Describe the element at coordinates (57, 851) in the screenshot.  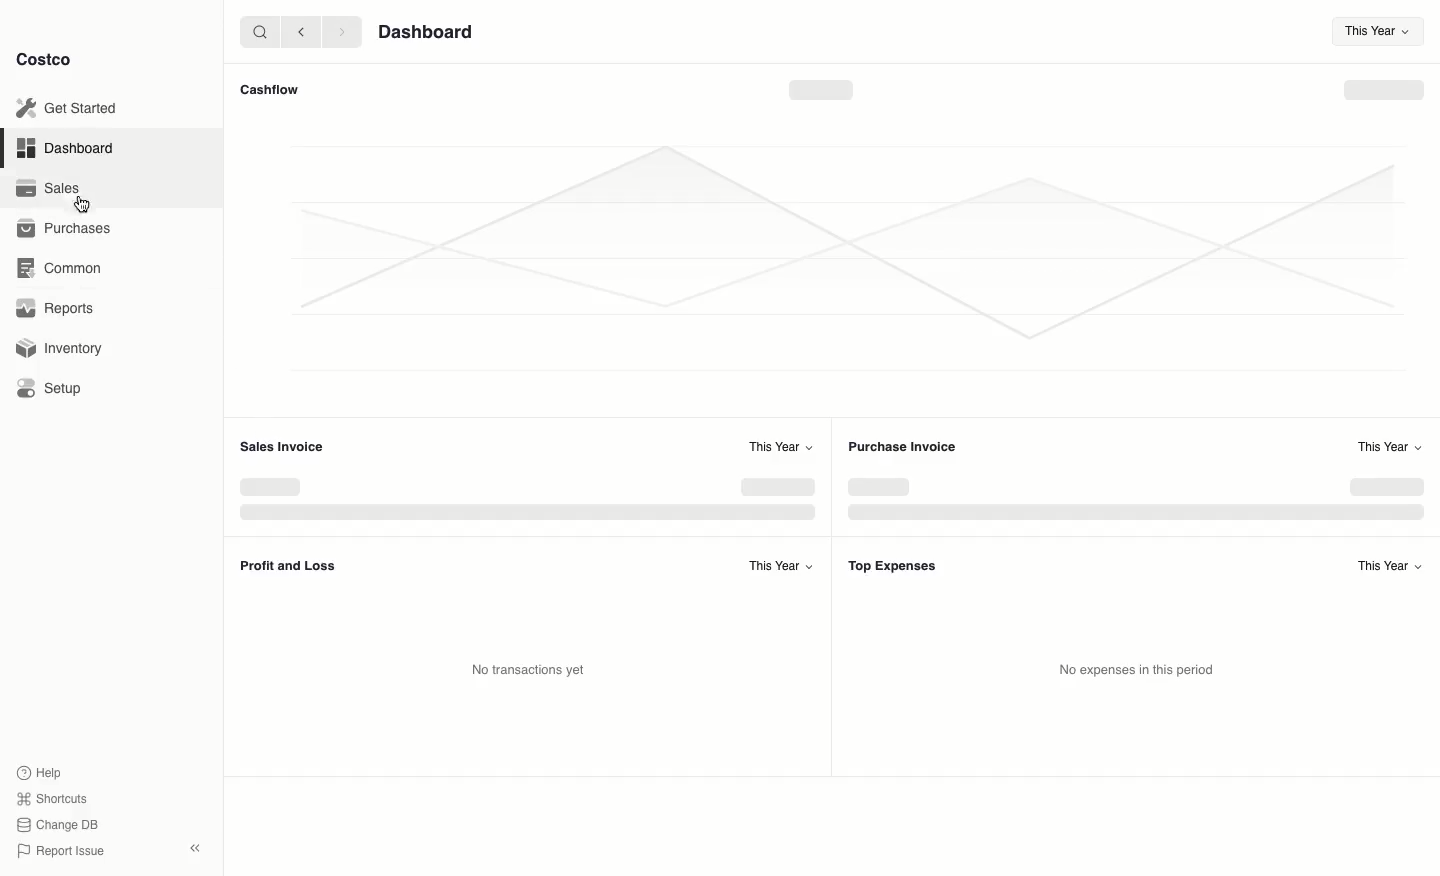
I see `Report Issue` at that location.